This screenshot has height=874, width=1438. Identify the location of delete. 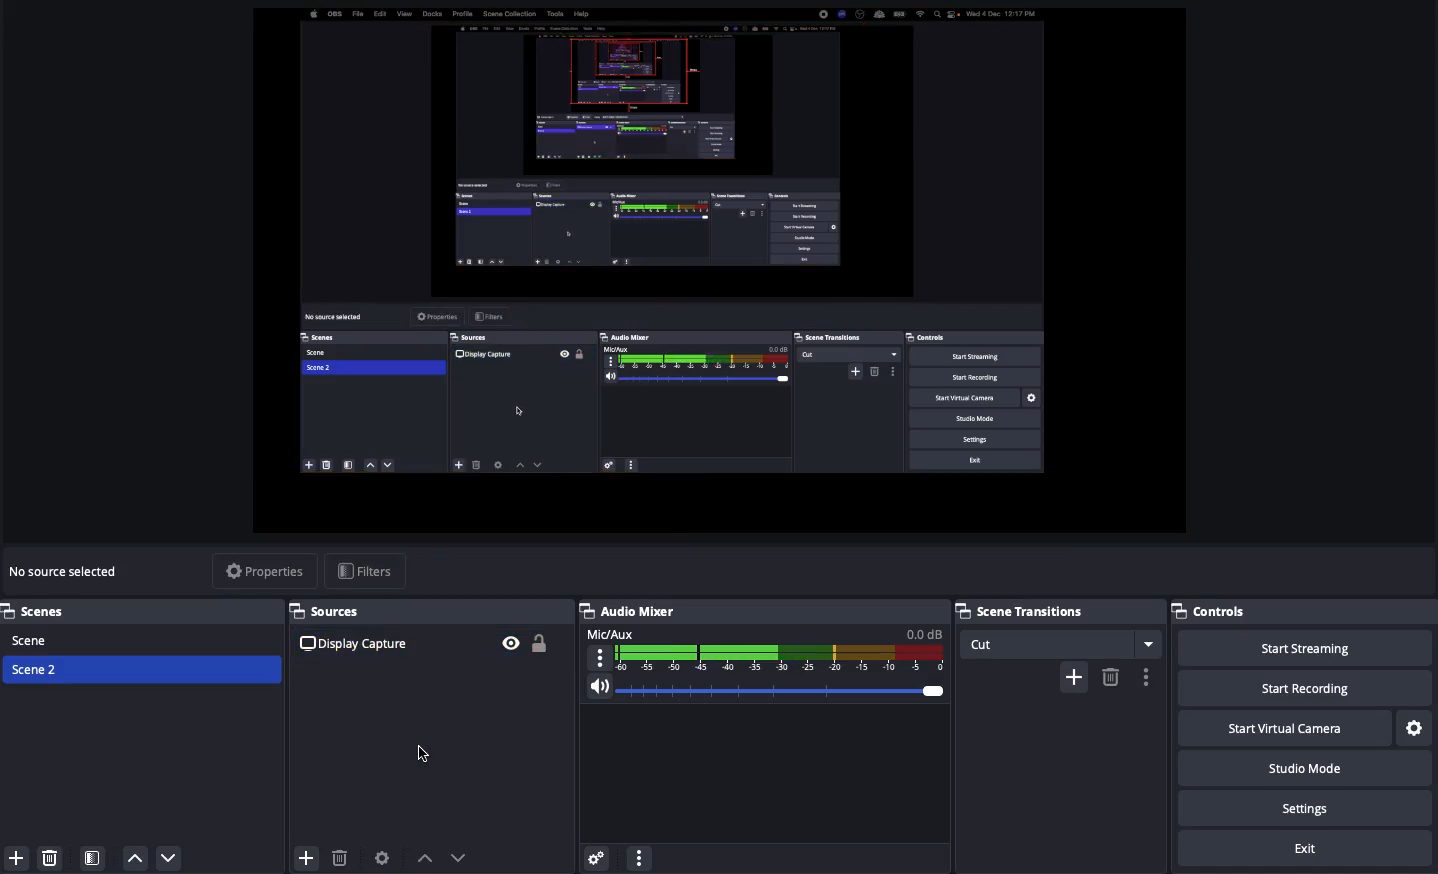
(340, 862).